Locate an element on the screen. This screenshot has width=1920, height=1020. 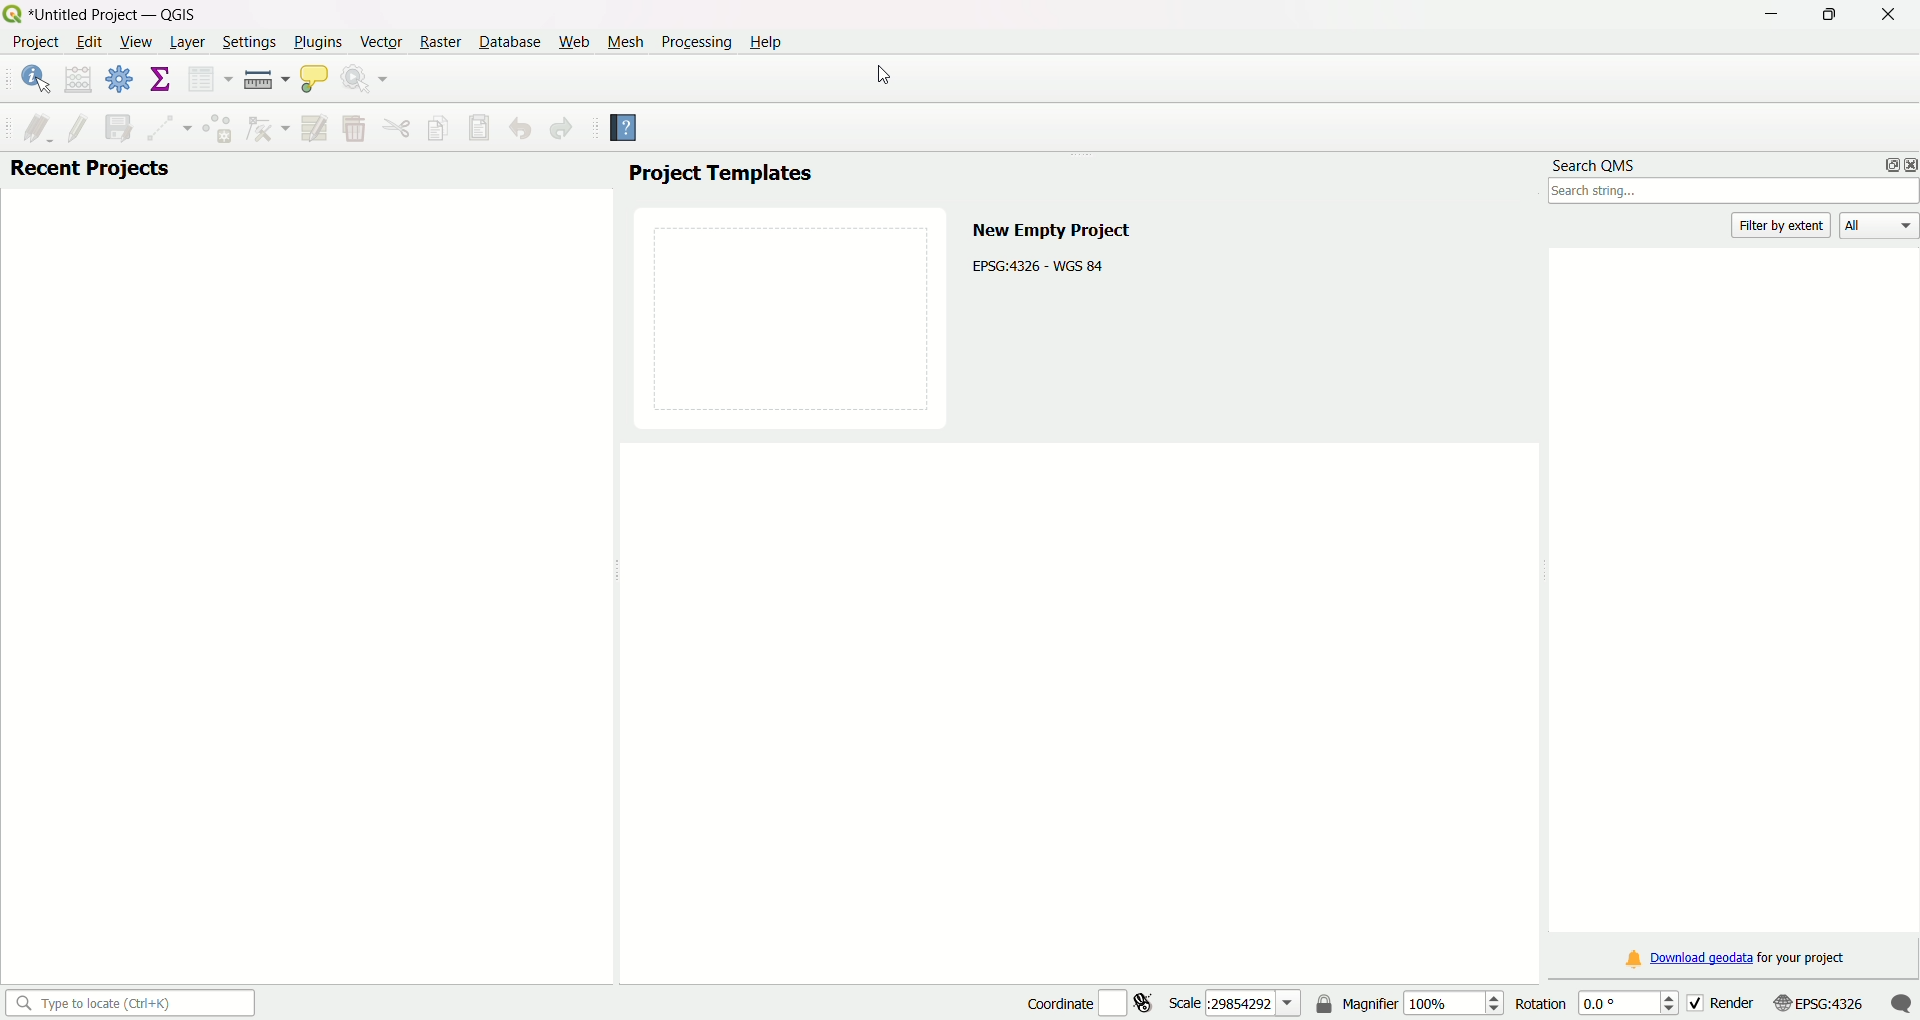
options is located at coordinates (1886, 164).